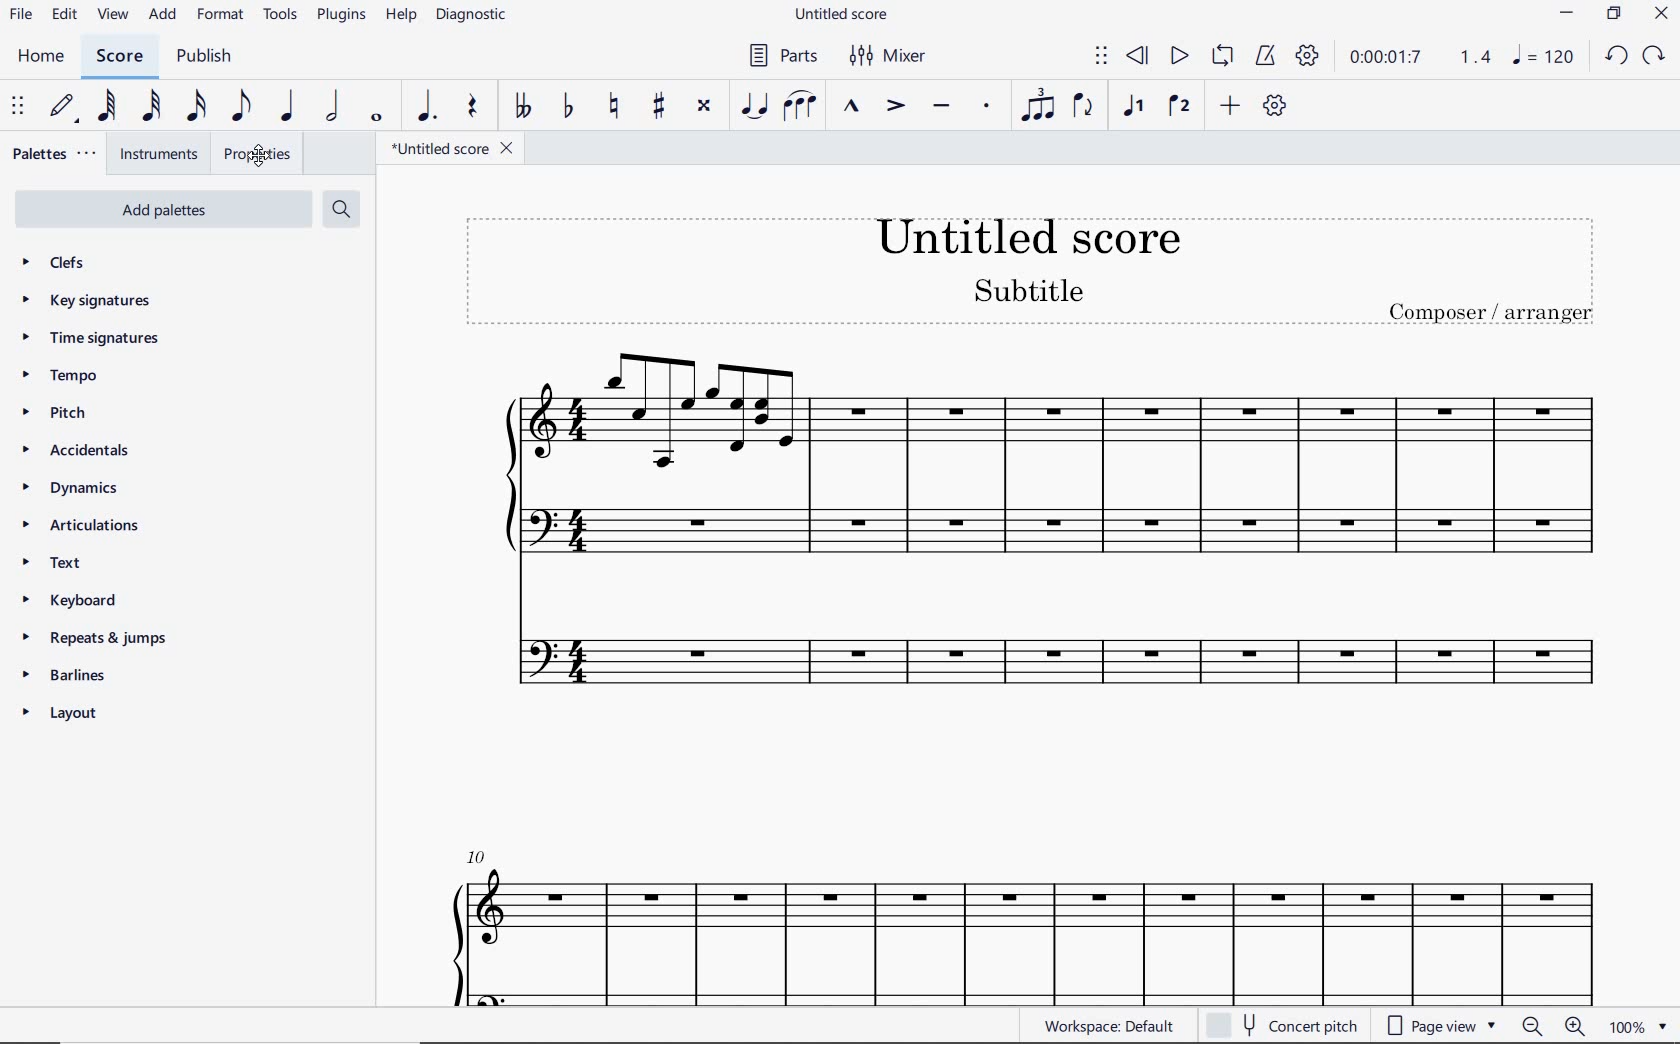 The image size is (1680, 1044). What do you see at coordinates (222, 16) in the screenshot?
I see `FORMAT` at bounding box center [222, 16].